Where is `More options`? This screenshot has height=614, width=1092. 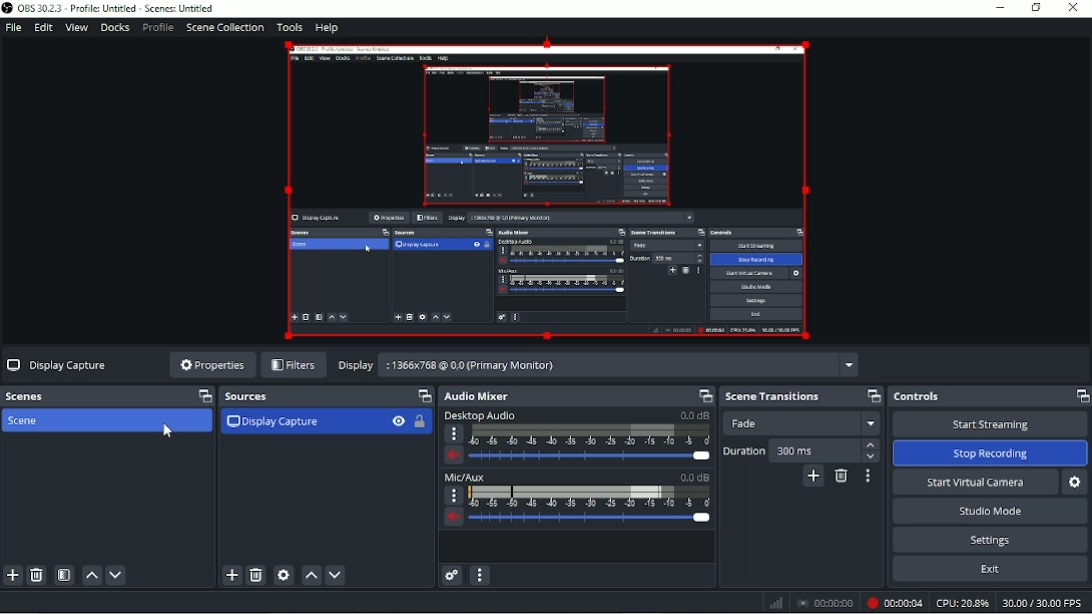 More options is located at coordinates (454, 435).